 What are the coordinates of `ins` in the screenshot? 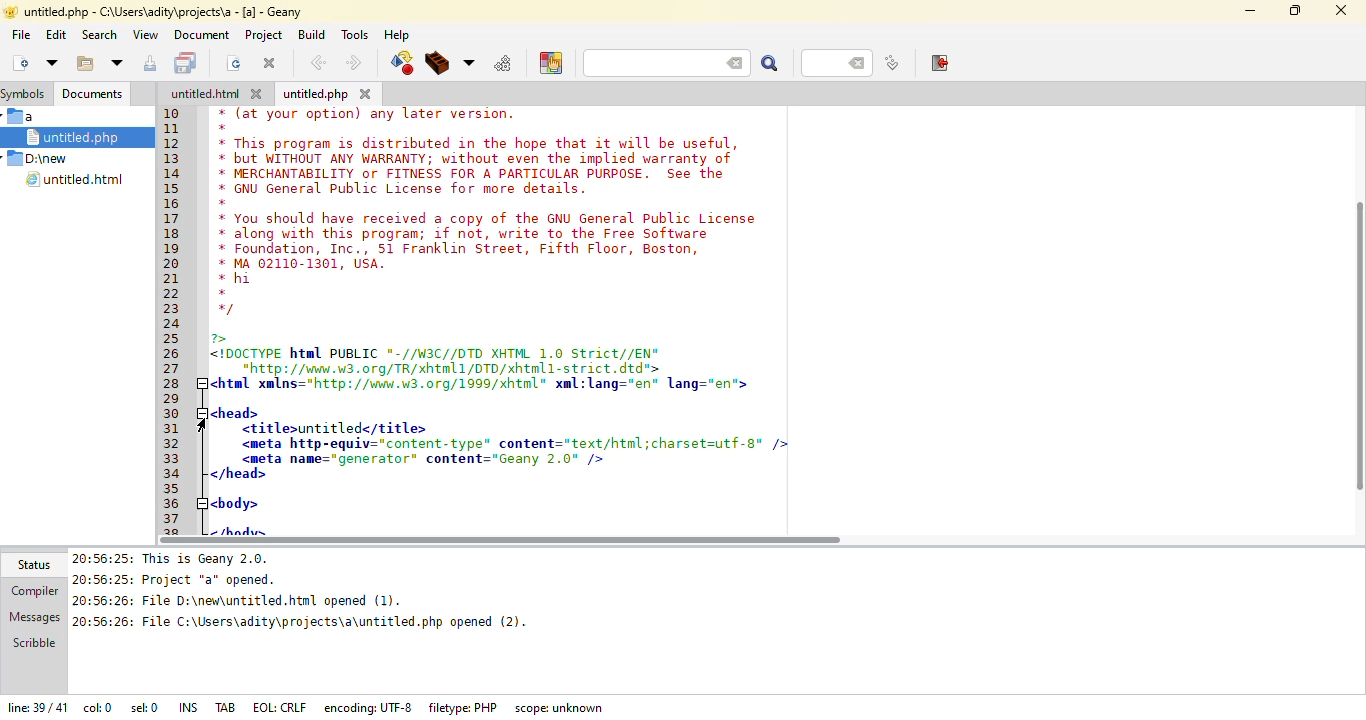 It's located at (186, 709).